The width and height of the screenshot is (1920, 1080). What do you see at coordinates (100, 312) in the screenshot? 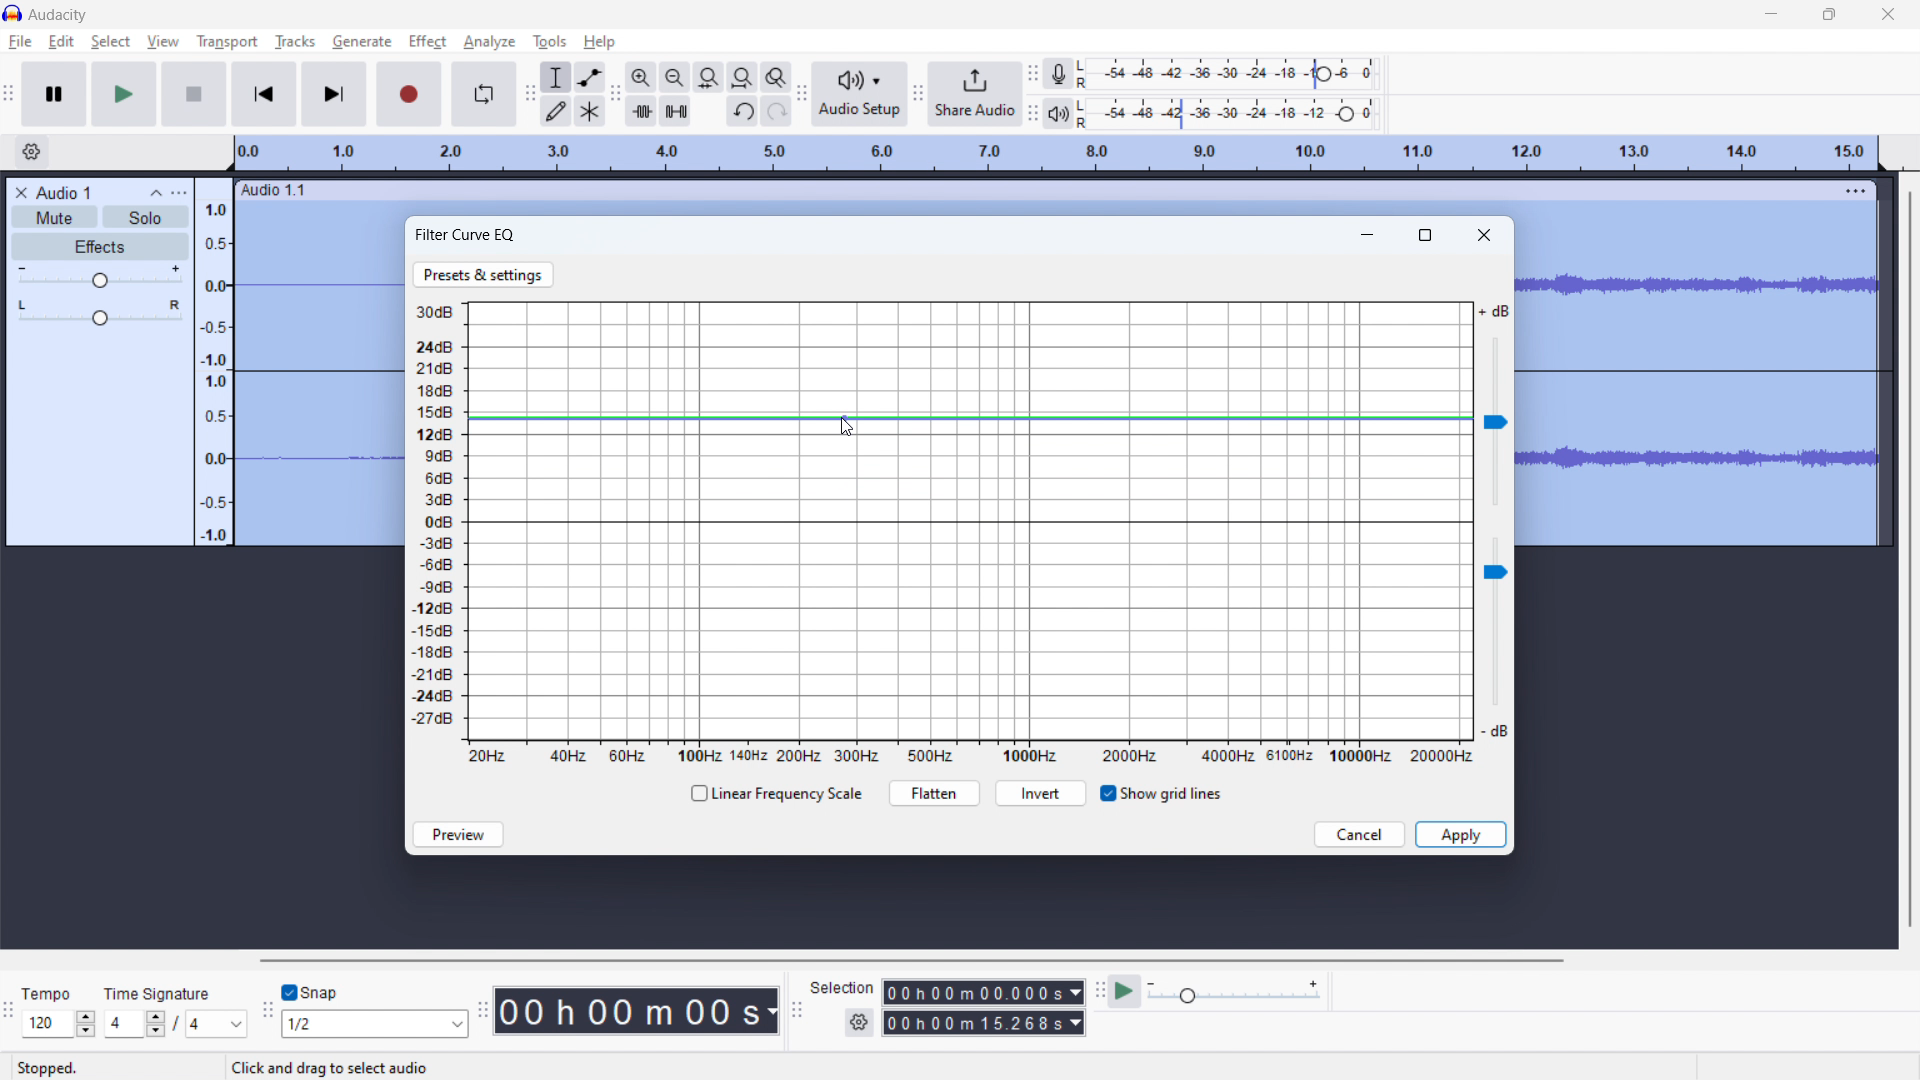
I see `pan: center` at bounding box center [100, 312].